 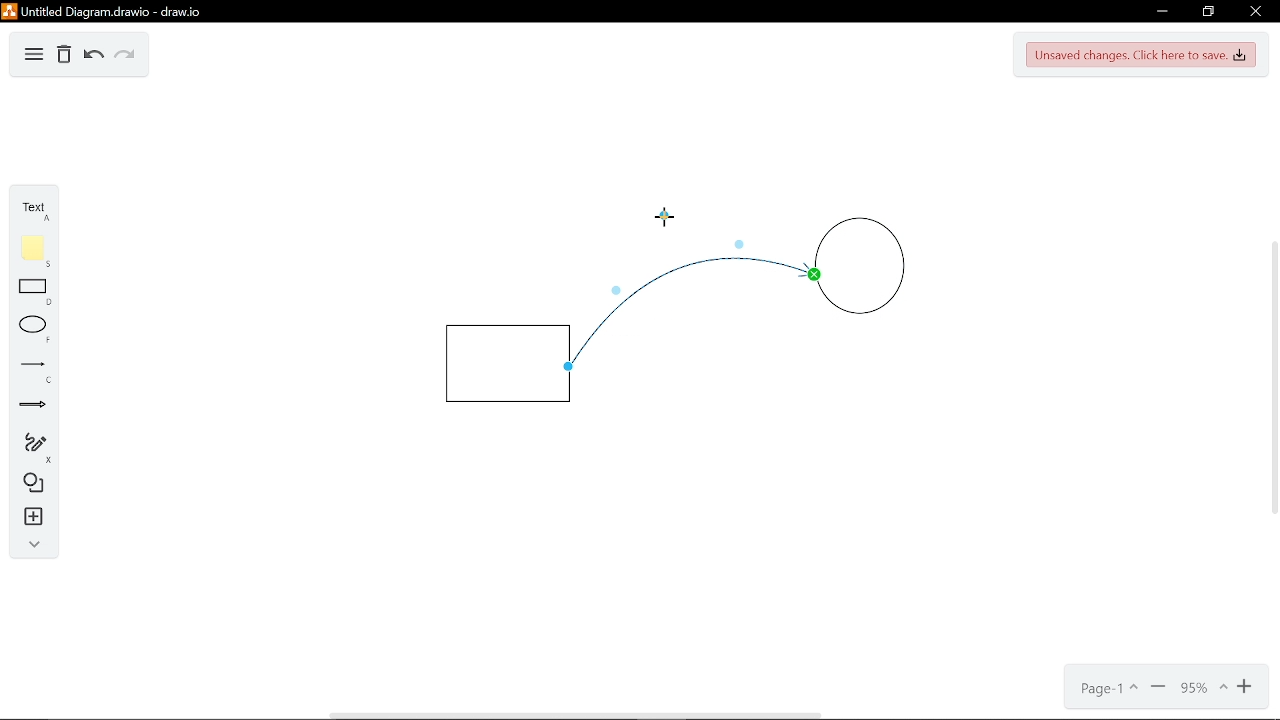 I want to click on Minimize, so click(x=1162, y=11).